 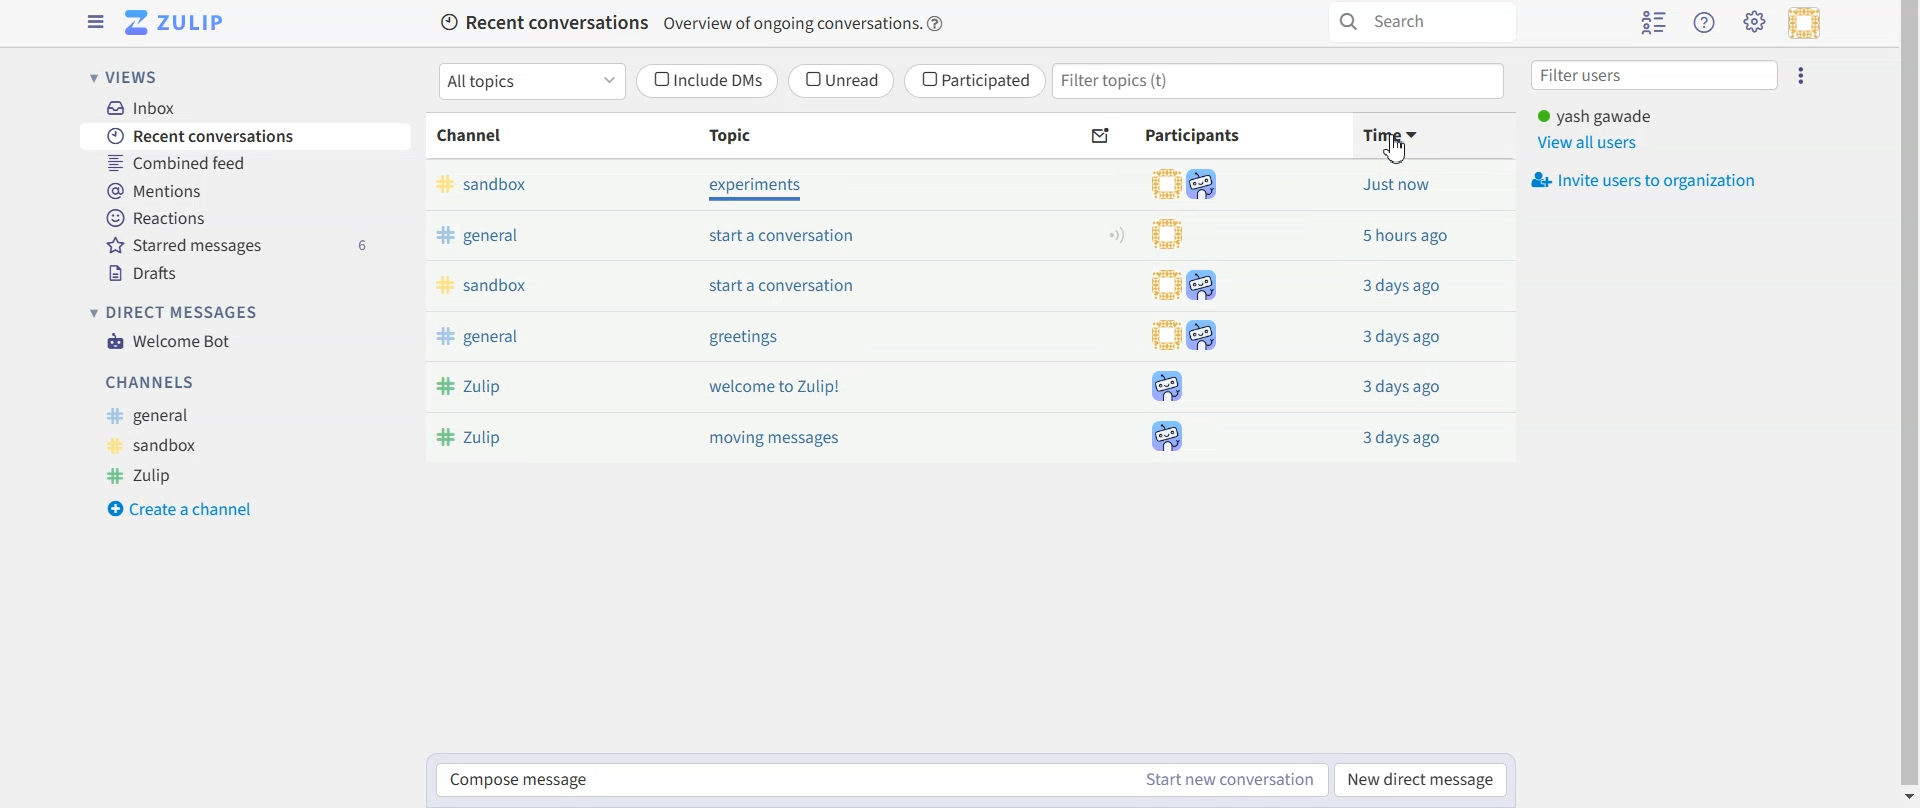 I want to click on participants, so click(x=1158, y=385).